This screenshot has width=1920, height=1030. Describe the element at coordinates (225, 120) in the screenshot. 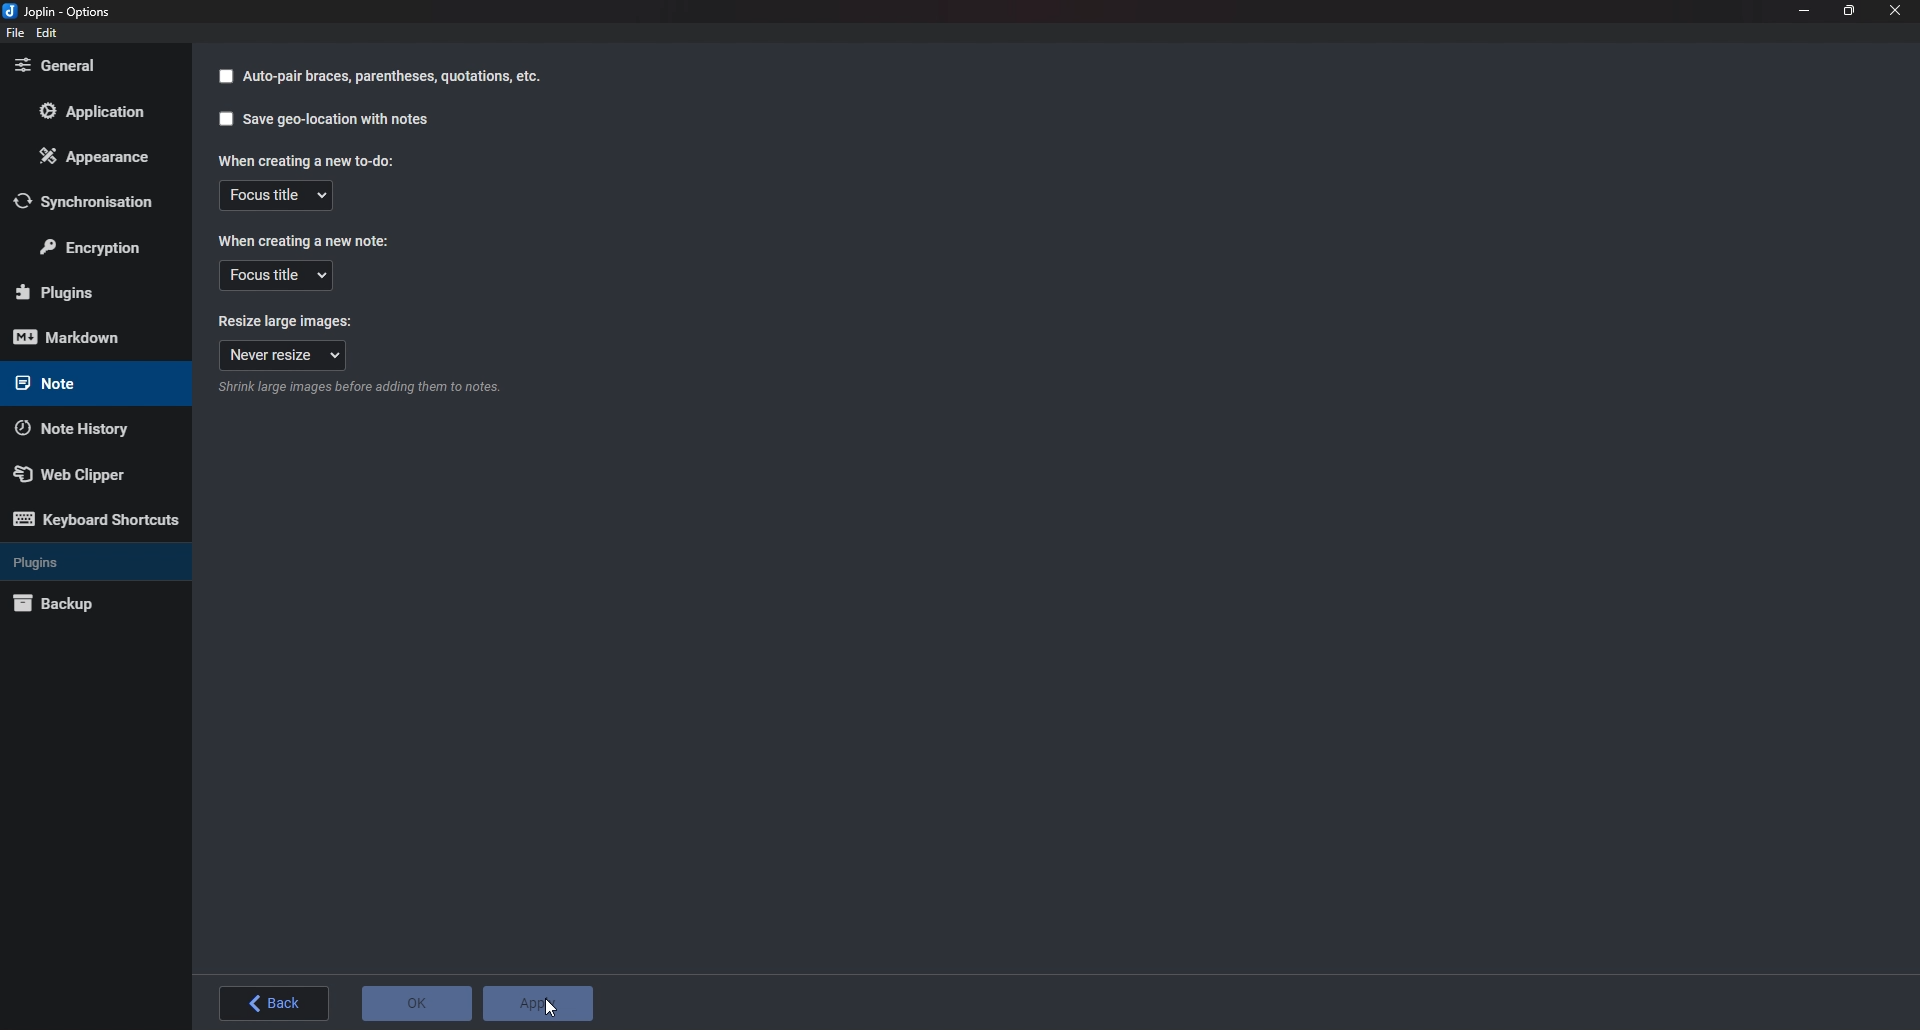

I see `checkbox` at that location.